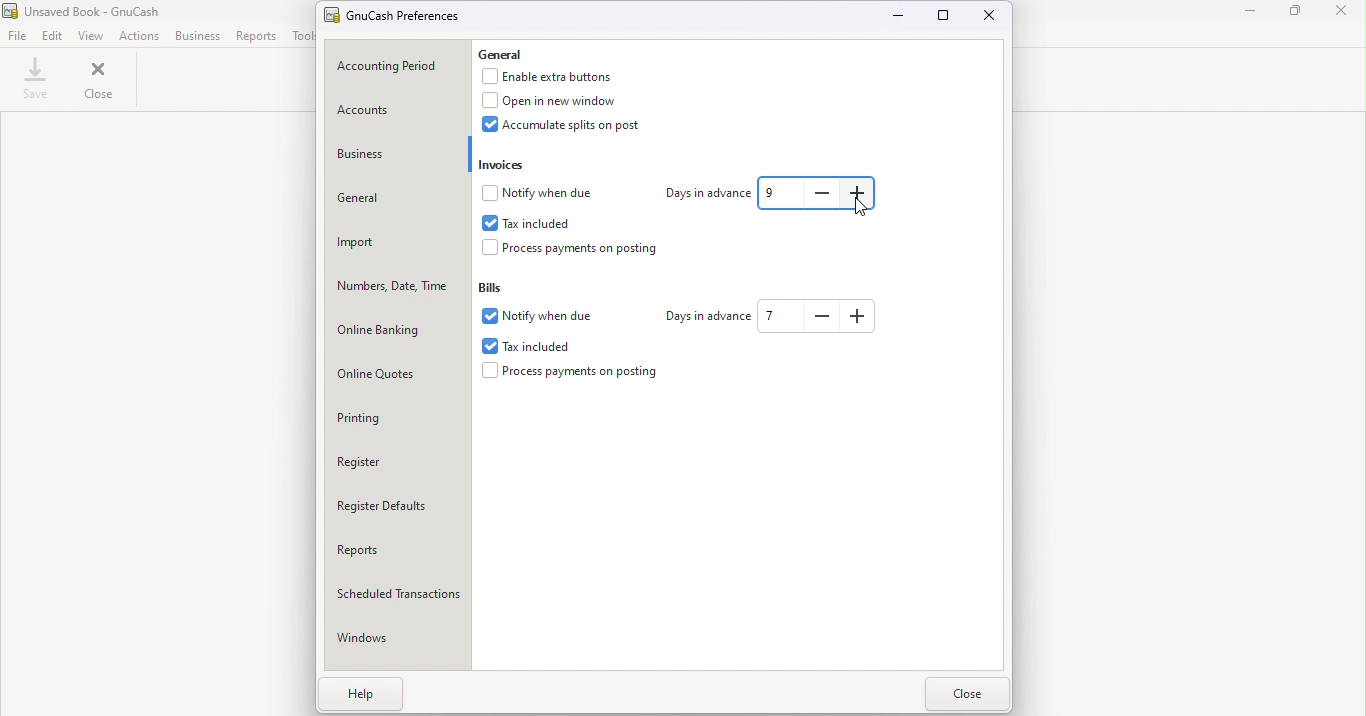 Image resolution: width=1366 pixels, height=716 pixels. I want to click on File, so click(17, 36).